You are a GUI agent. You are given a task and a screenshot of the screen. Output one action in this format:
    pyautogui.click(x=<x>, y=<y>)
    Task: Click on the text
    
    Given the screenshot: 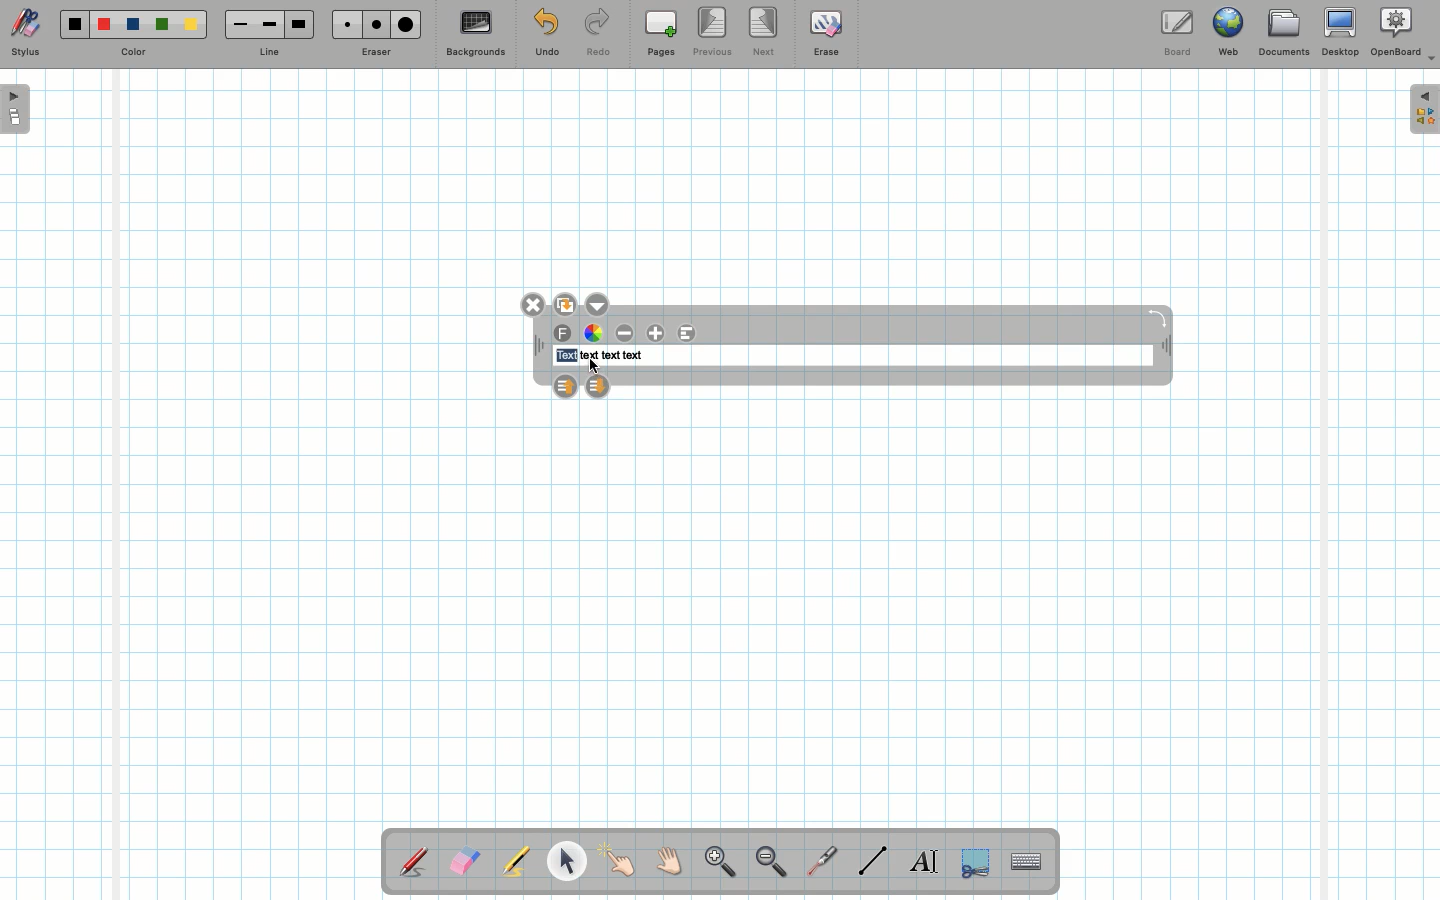 What is the action you would take?
    pyautogui.click(x=611, y=356)
    